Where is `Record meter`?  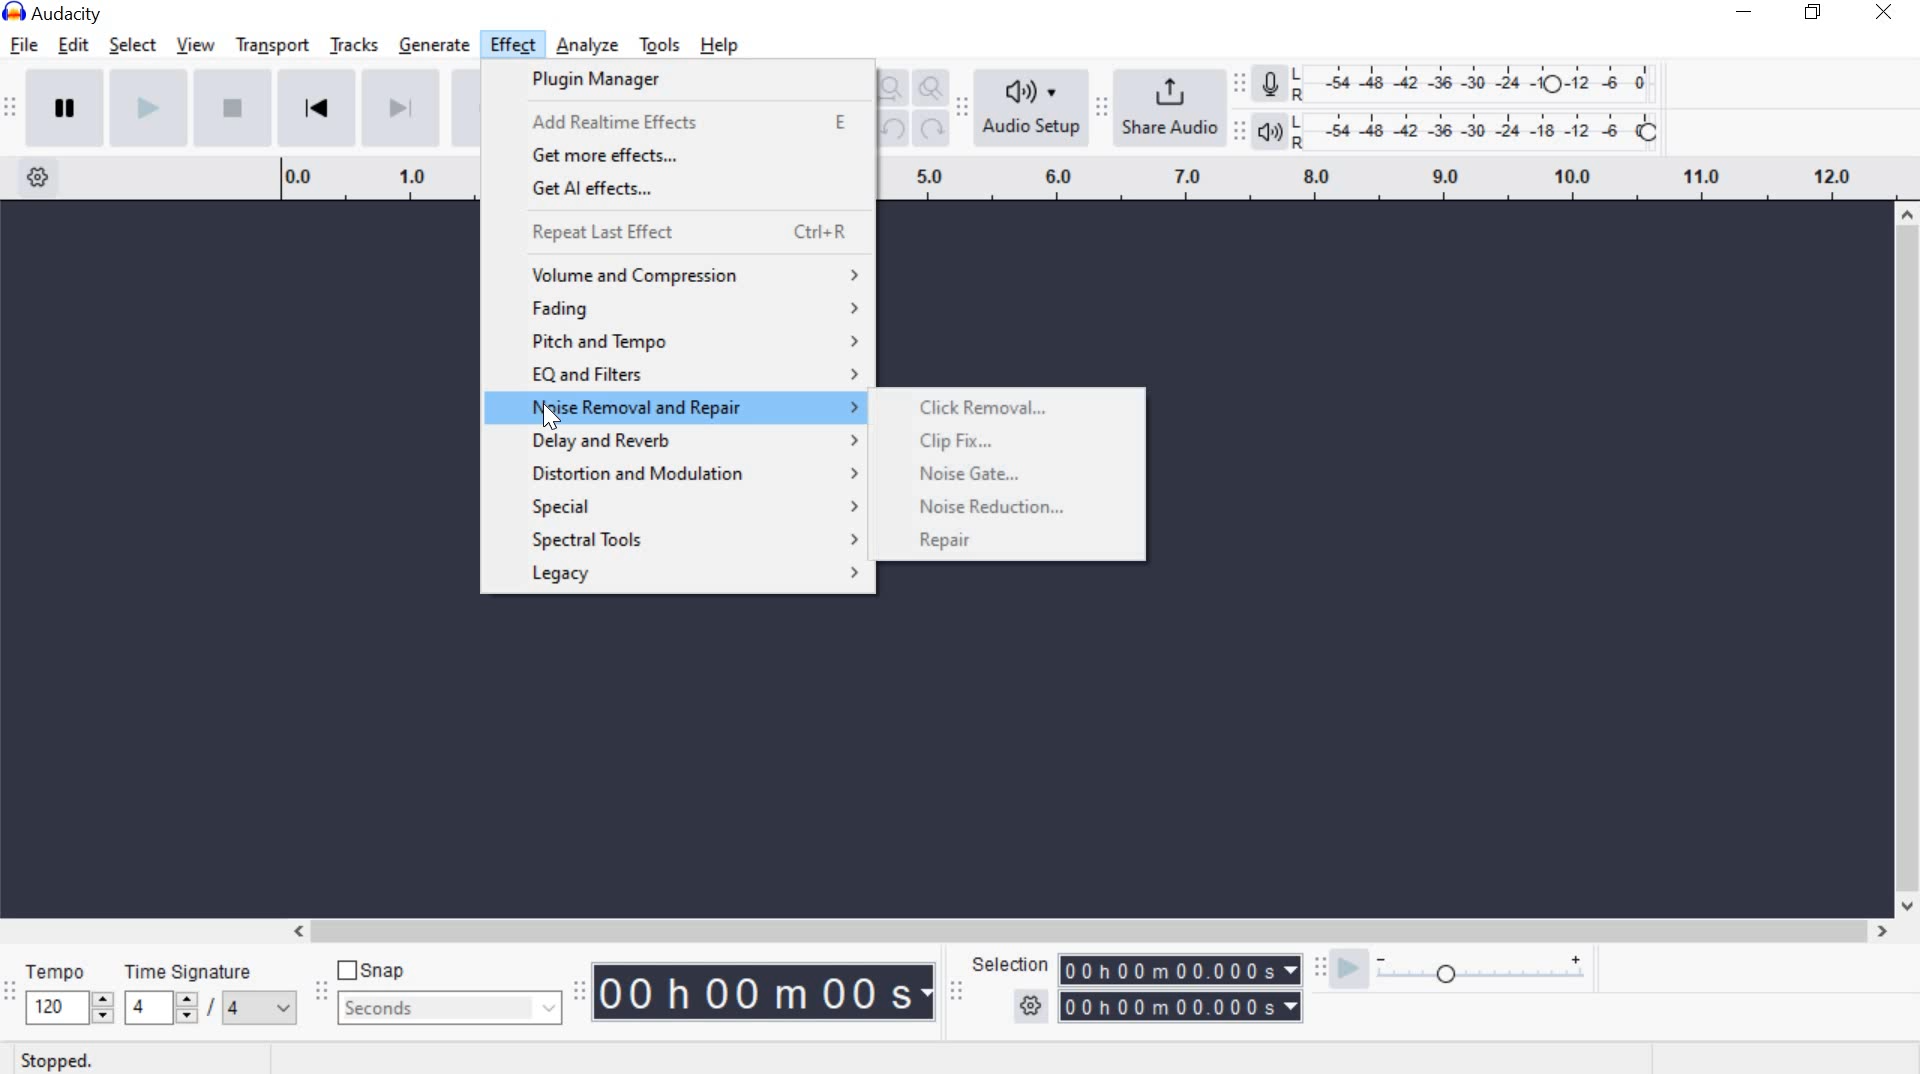 Record meter is located at coordinates (1272, 85).